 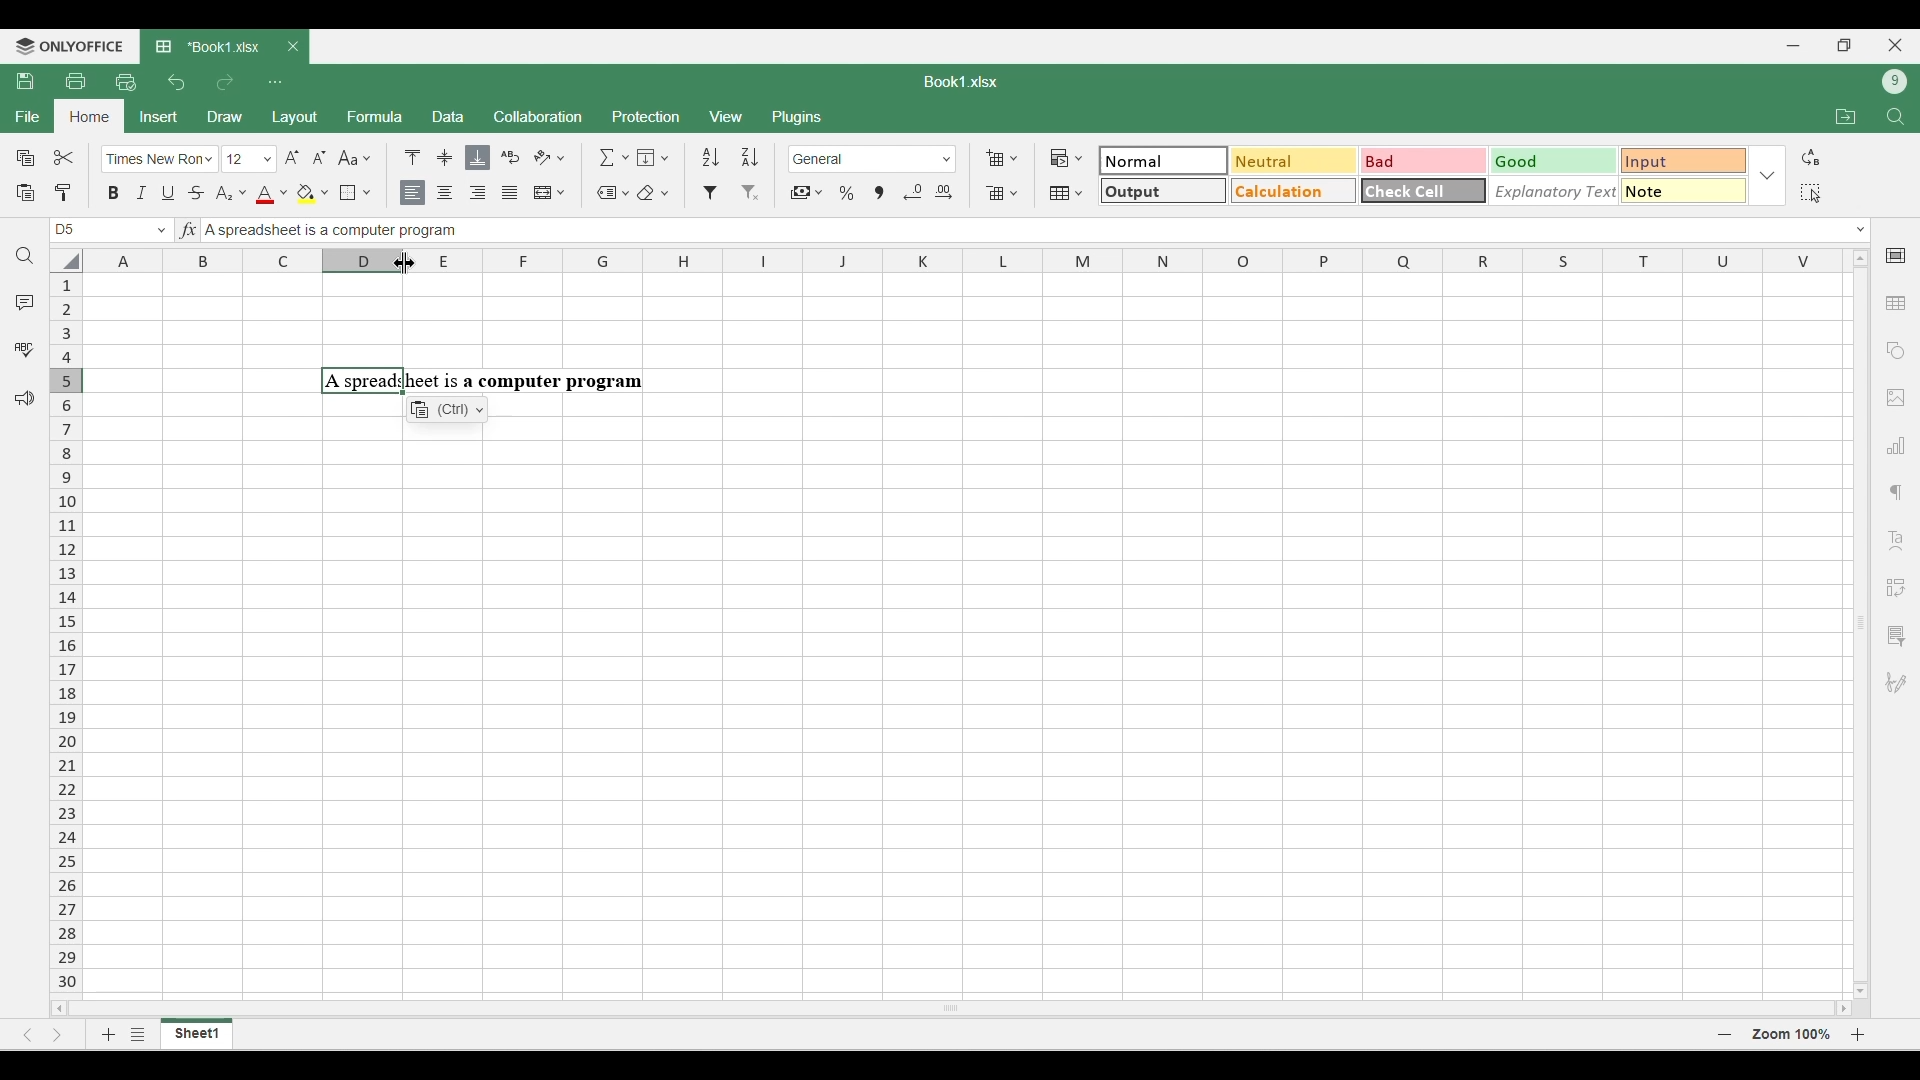 What do you see at coordinates (614, 157) in the screenshot?
I see `Summation options` at bounding box center [614, 157].